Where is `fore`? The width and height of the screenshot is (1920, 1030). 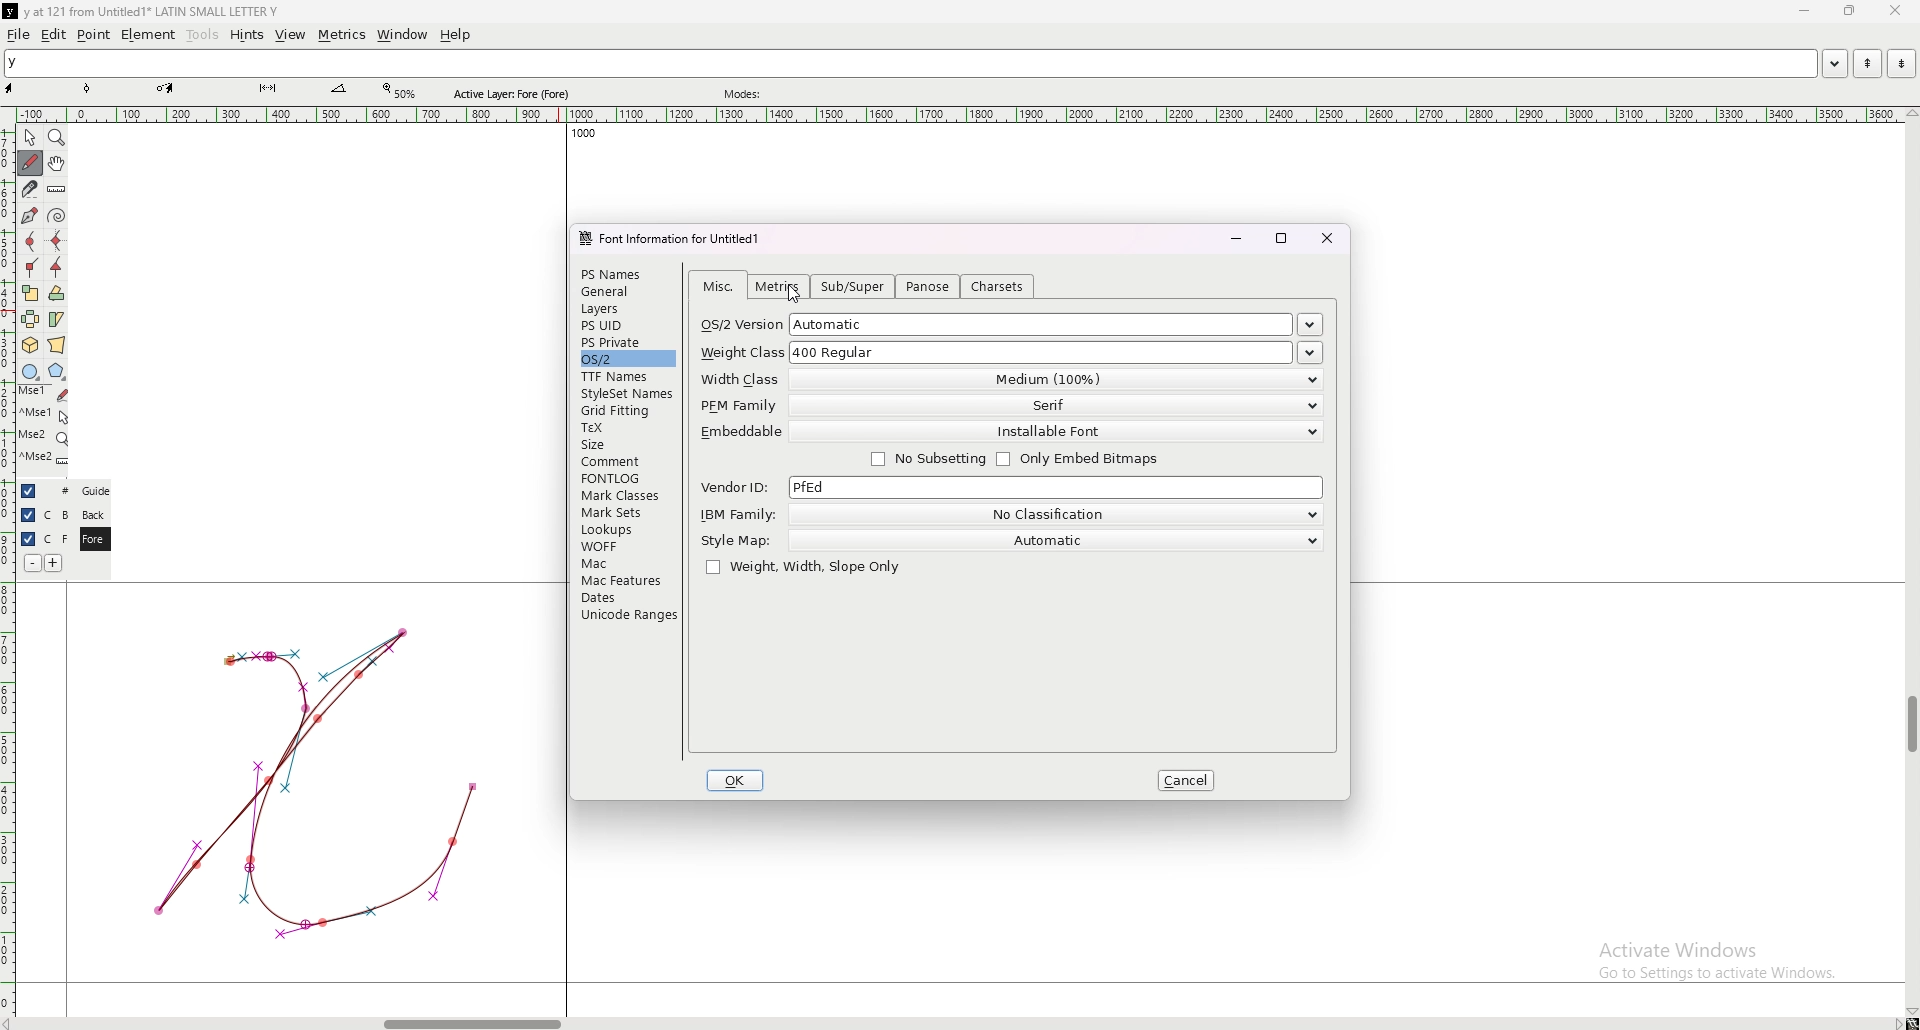 fore is located at coordinates (93, 540).